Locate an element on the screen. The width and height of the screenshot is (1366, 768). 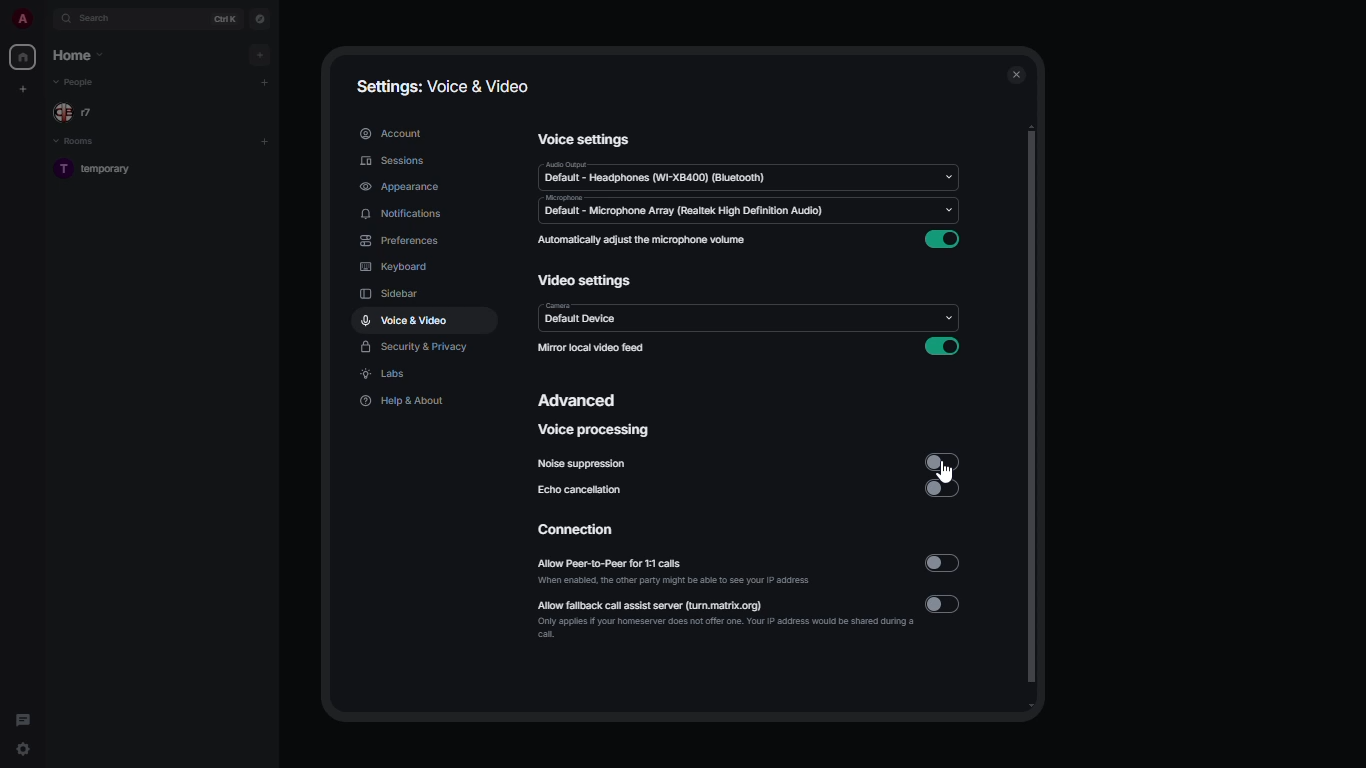
quick settings is located at coordinates (25, 749).